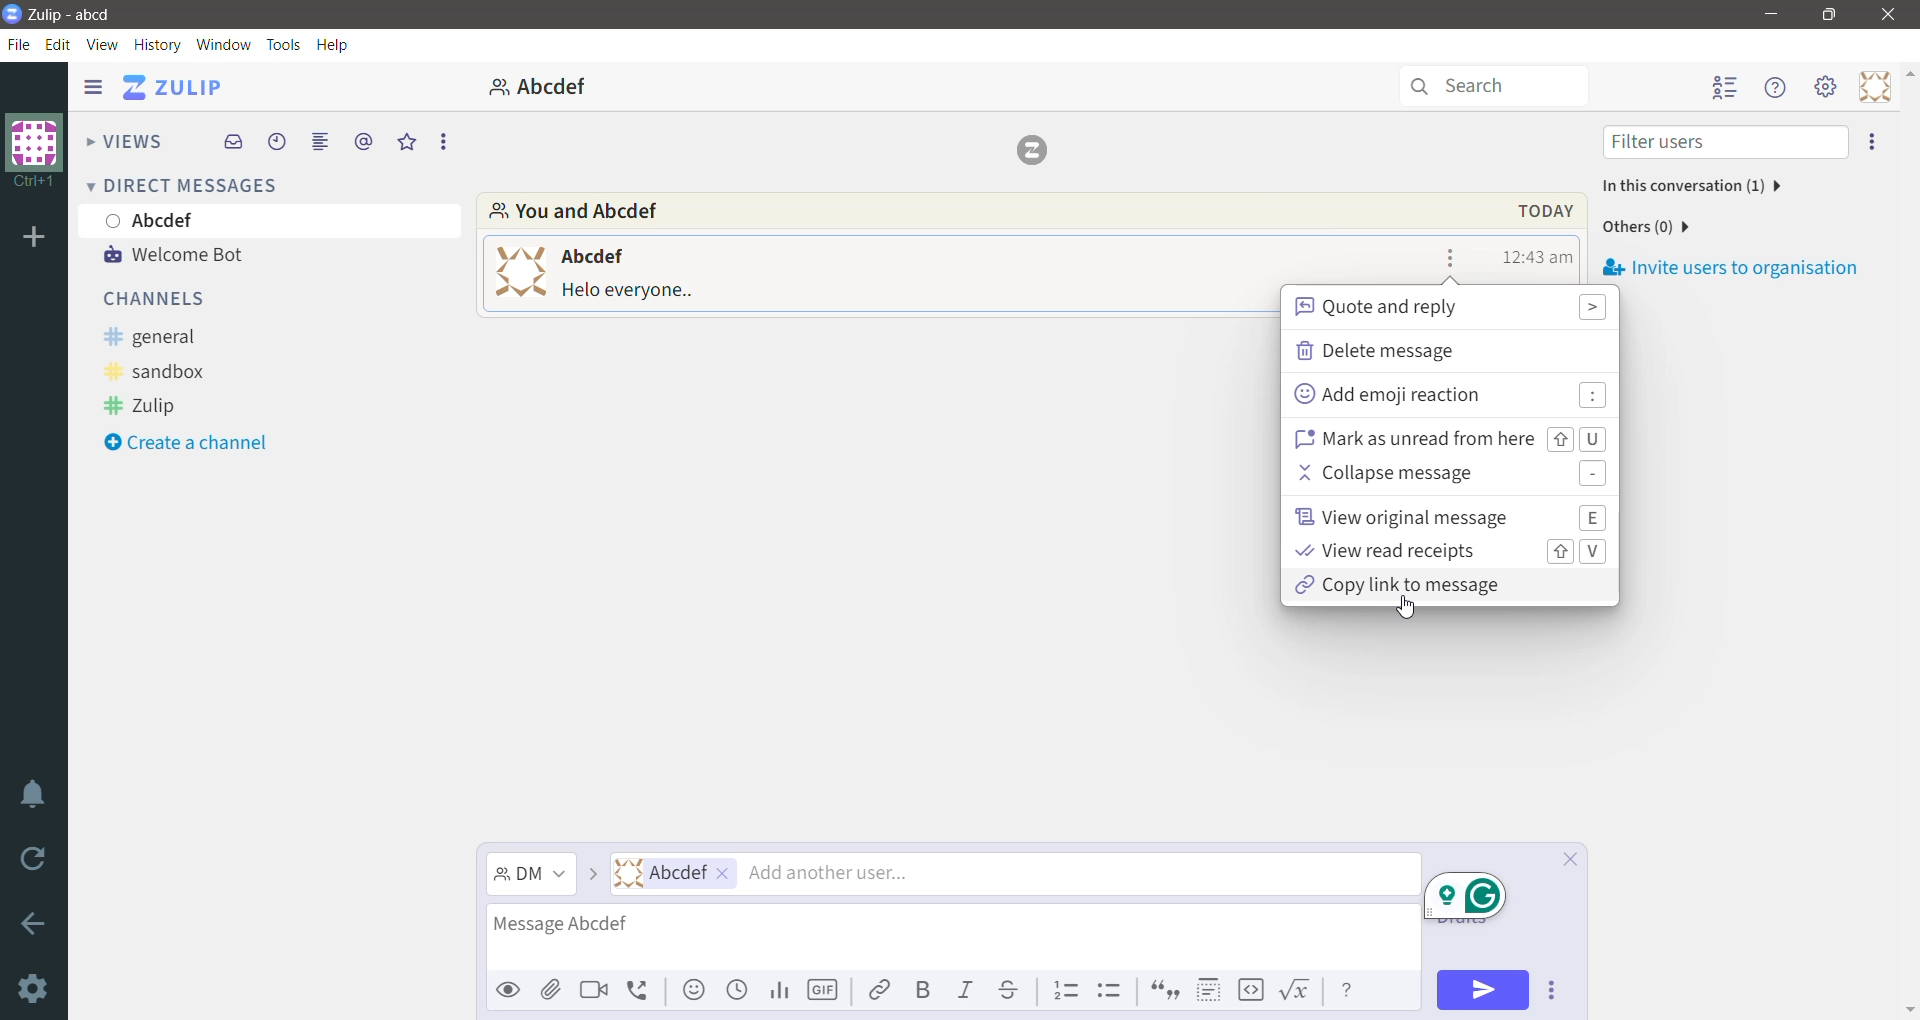 The width and height of the screenshot is (1920, 1020). What do you see at coordinates (93, 86) in the screenshot?
I see `Show/Hide left sidebar` at bounding box center [93, 86].